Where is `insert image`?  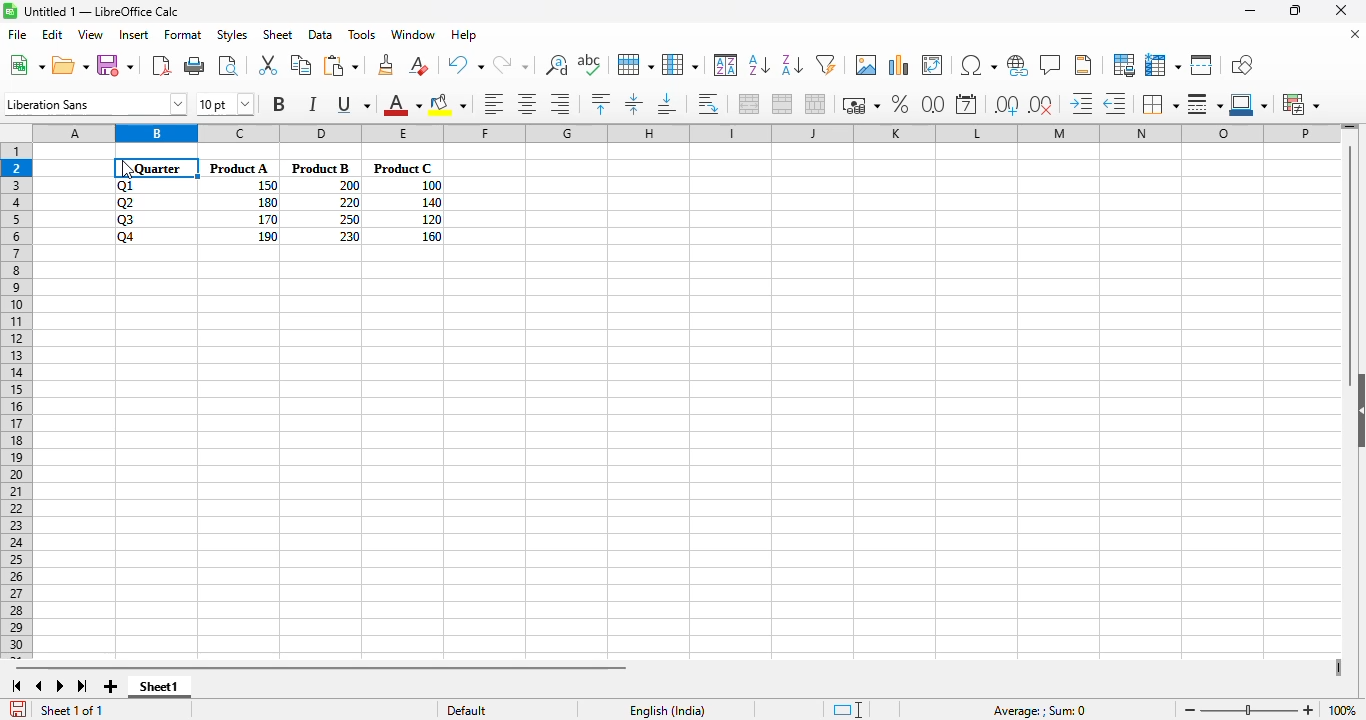
insert image is located at coordinates (867, 64).